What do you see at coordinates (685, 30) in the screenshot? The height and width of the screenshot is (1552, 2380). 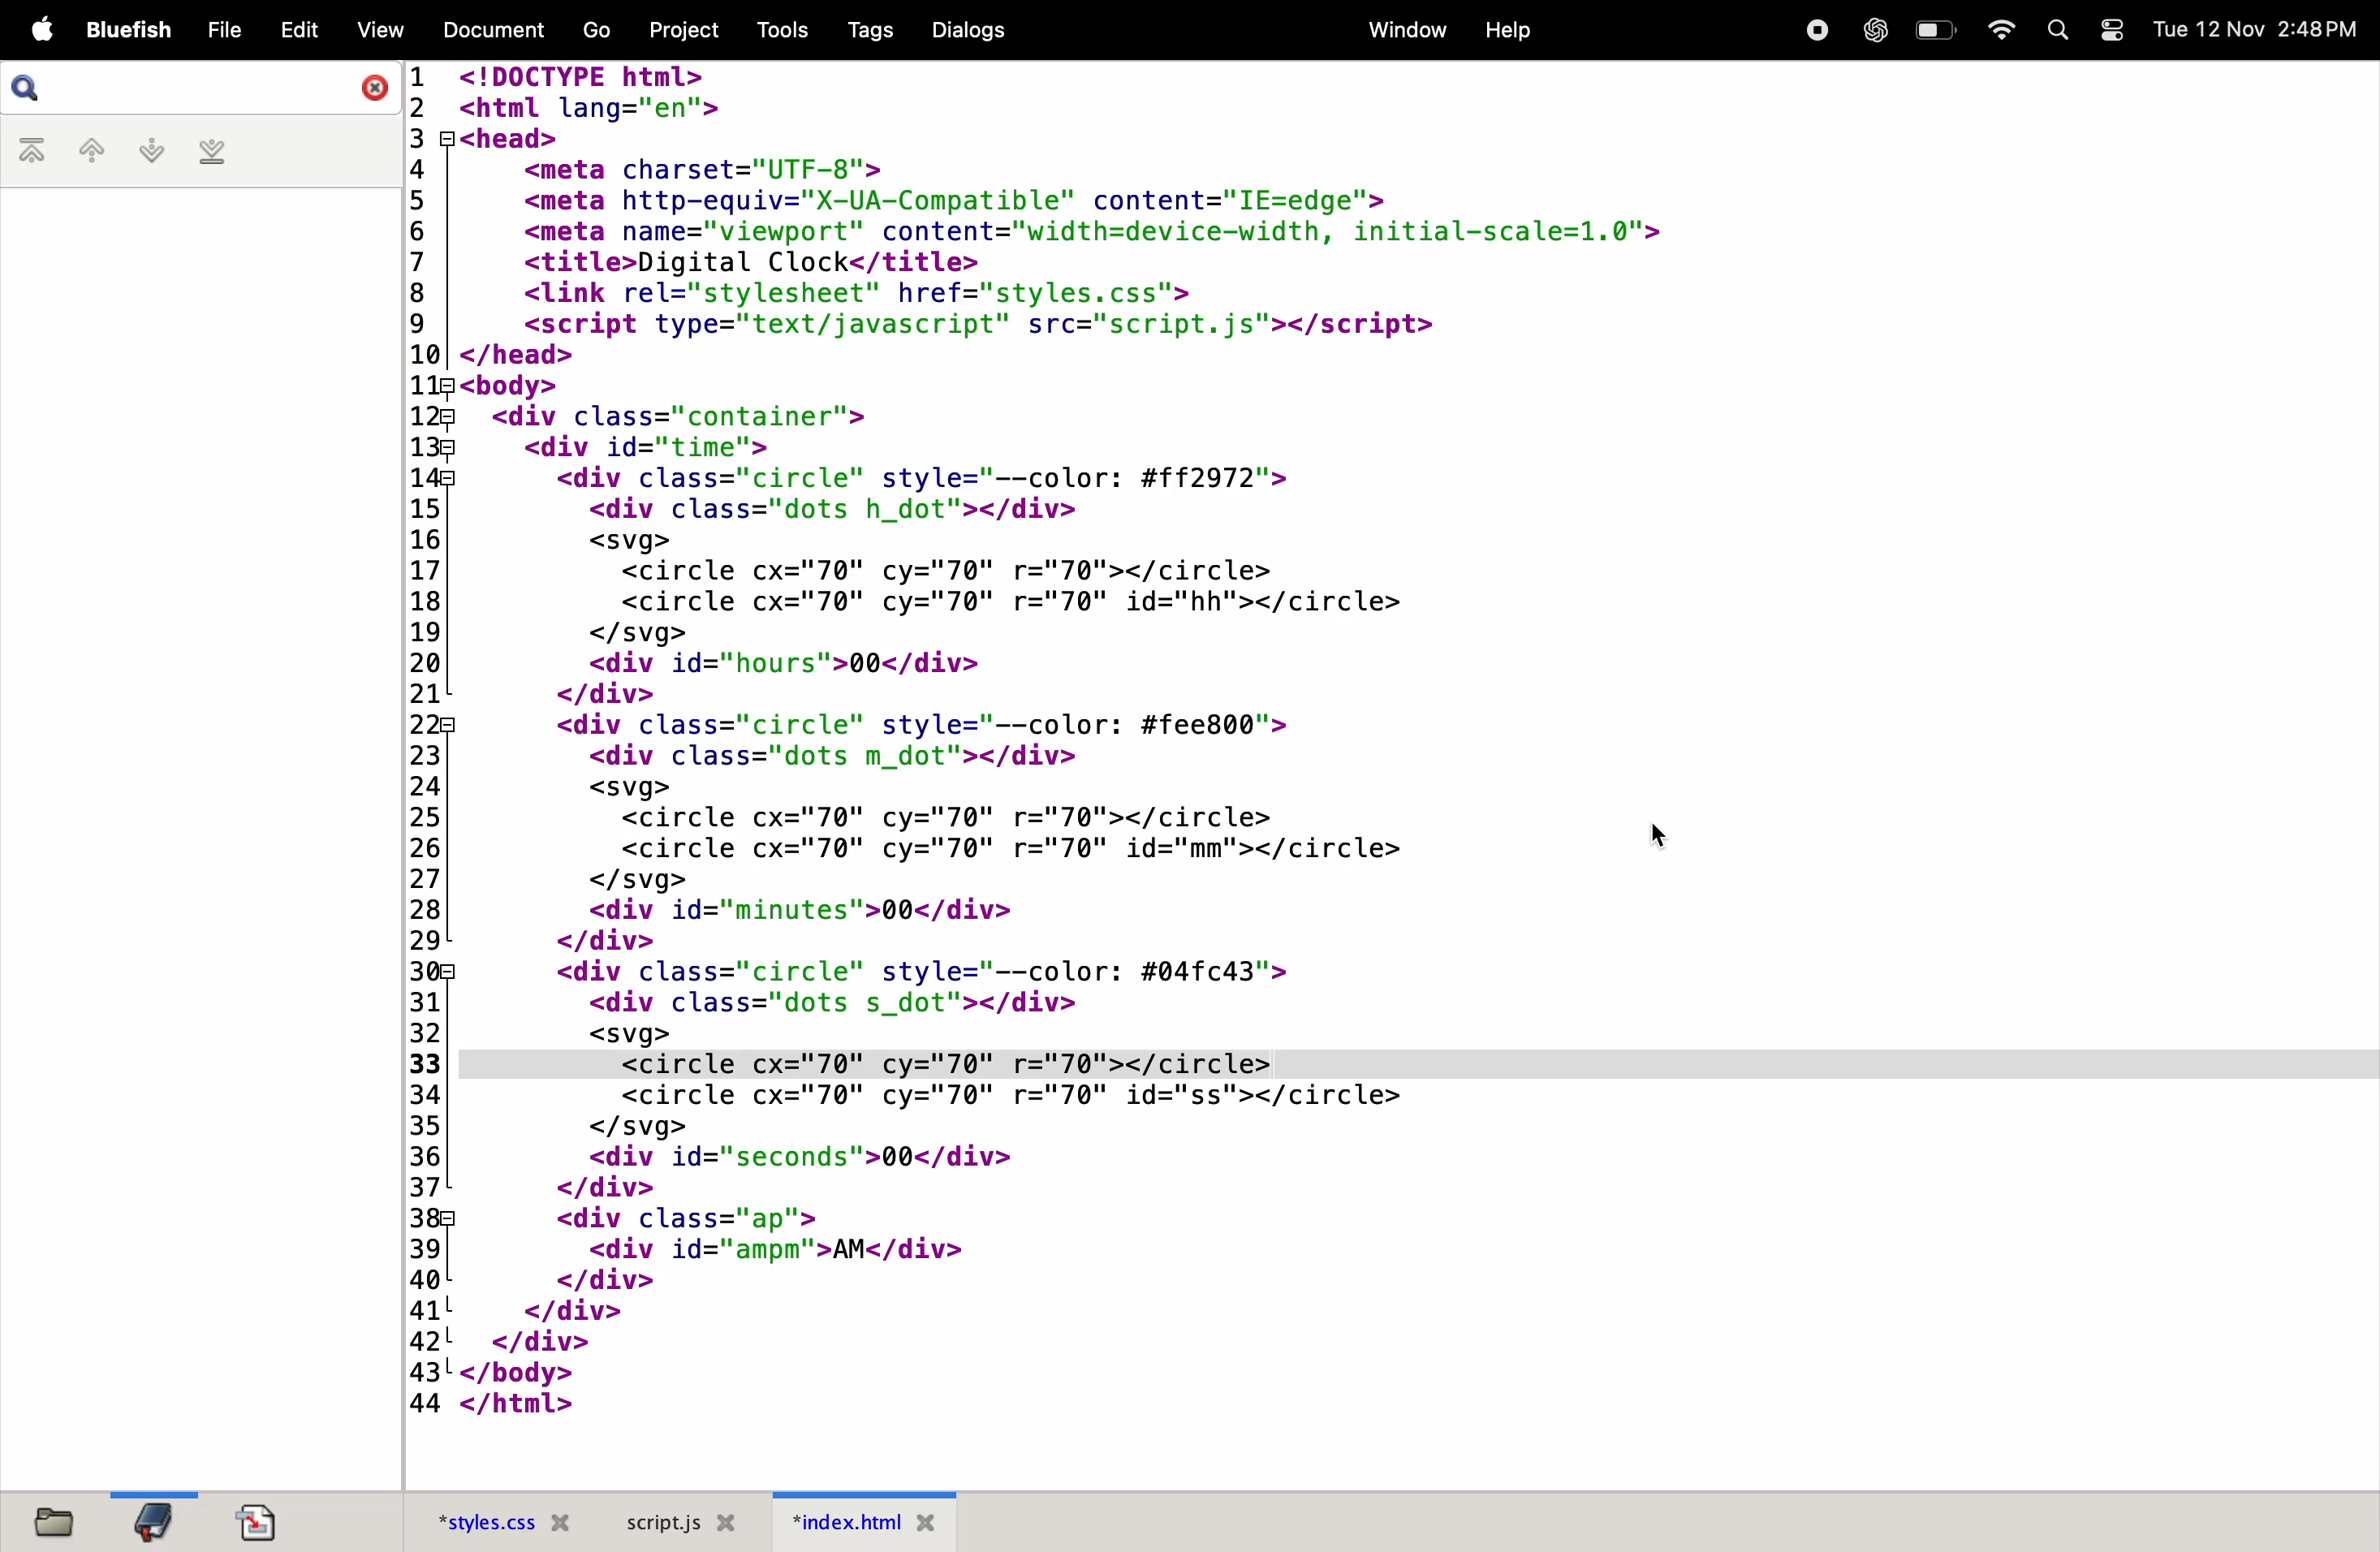 I see `projects` at bounding box center [685, 30].